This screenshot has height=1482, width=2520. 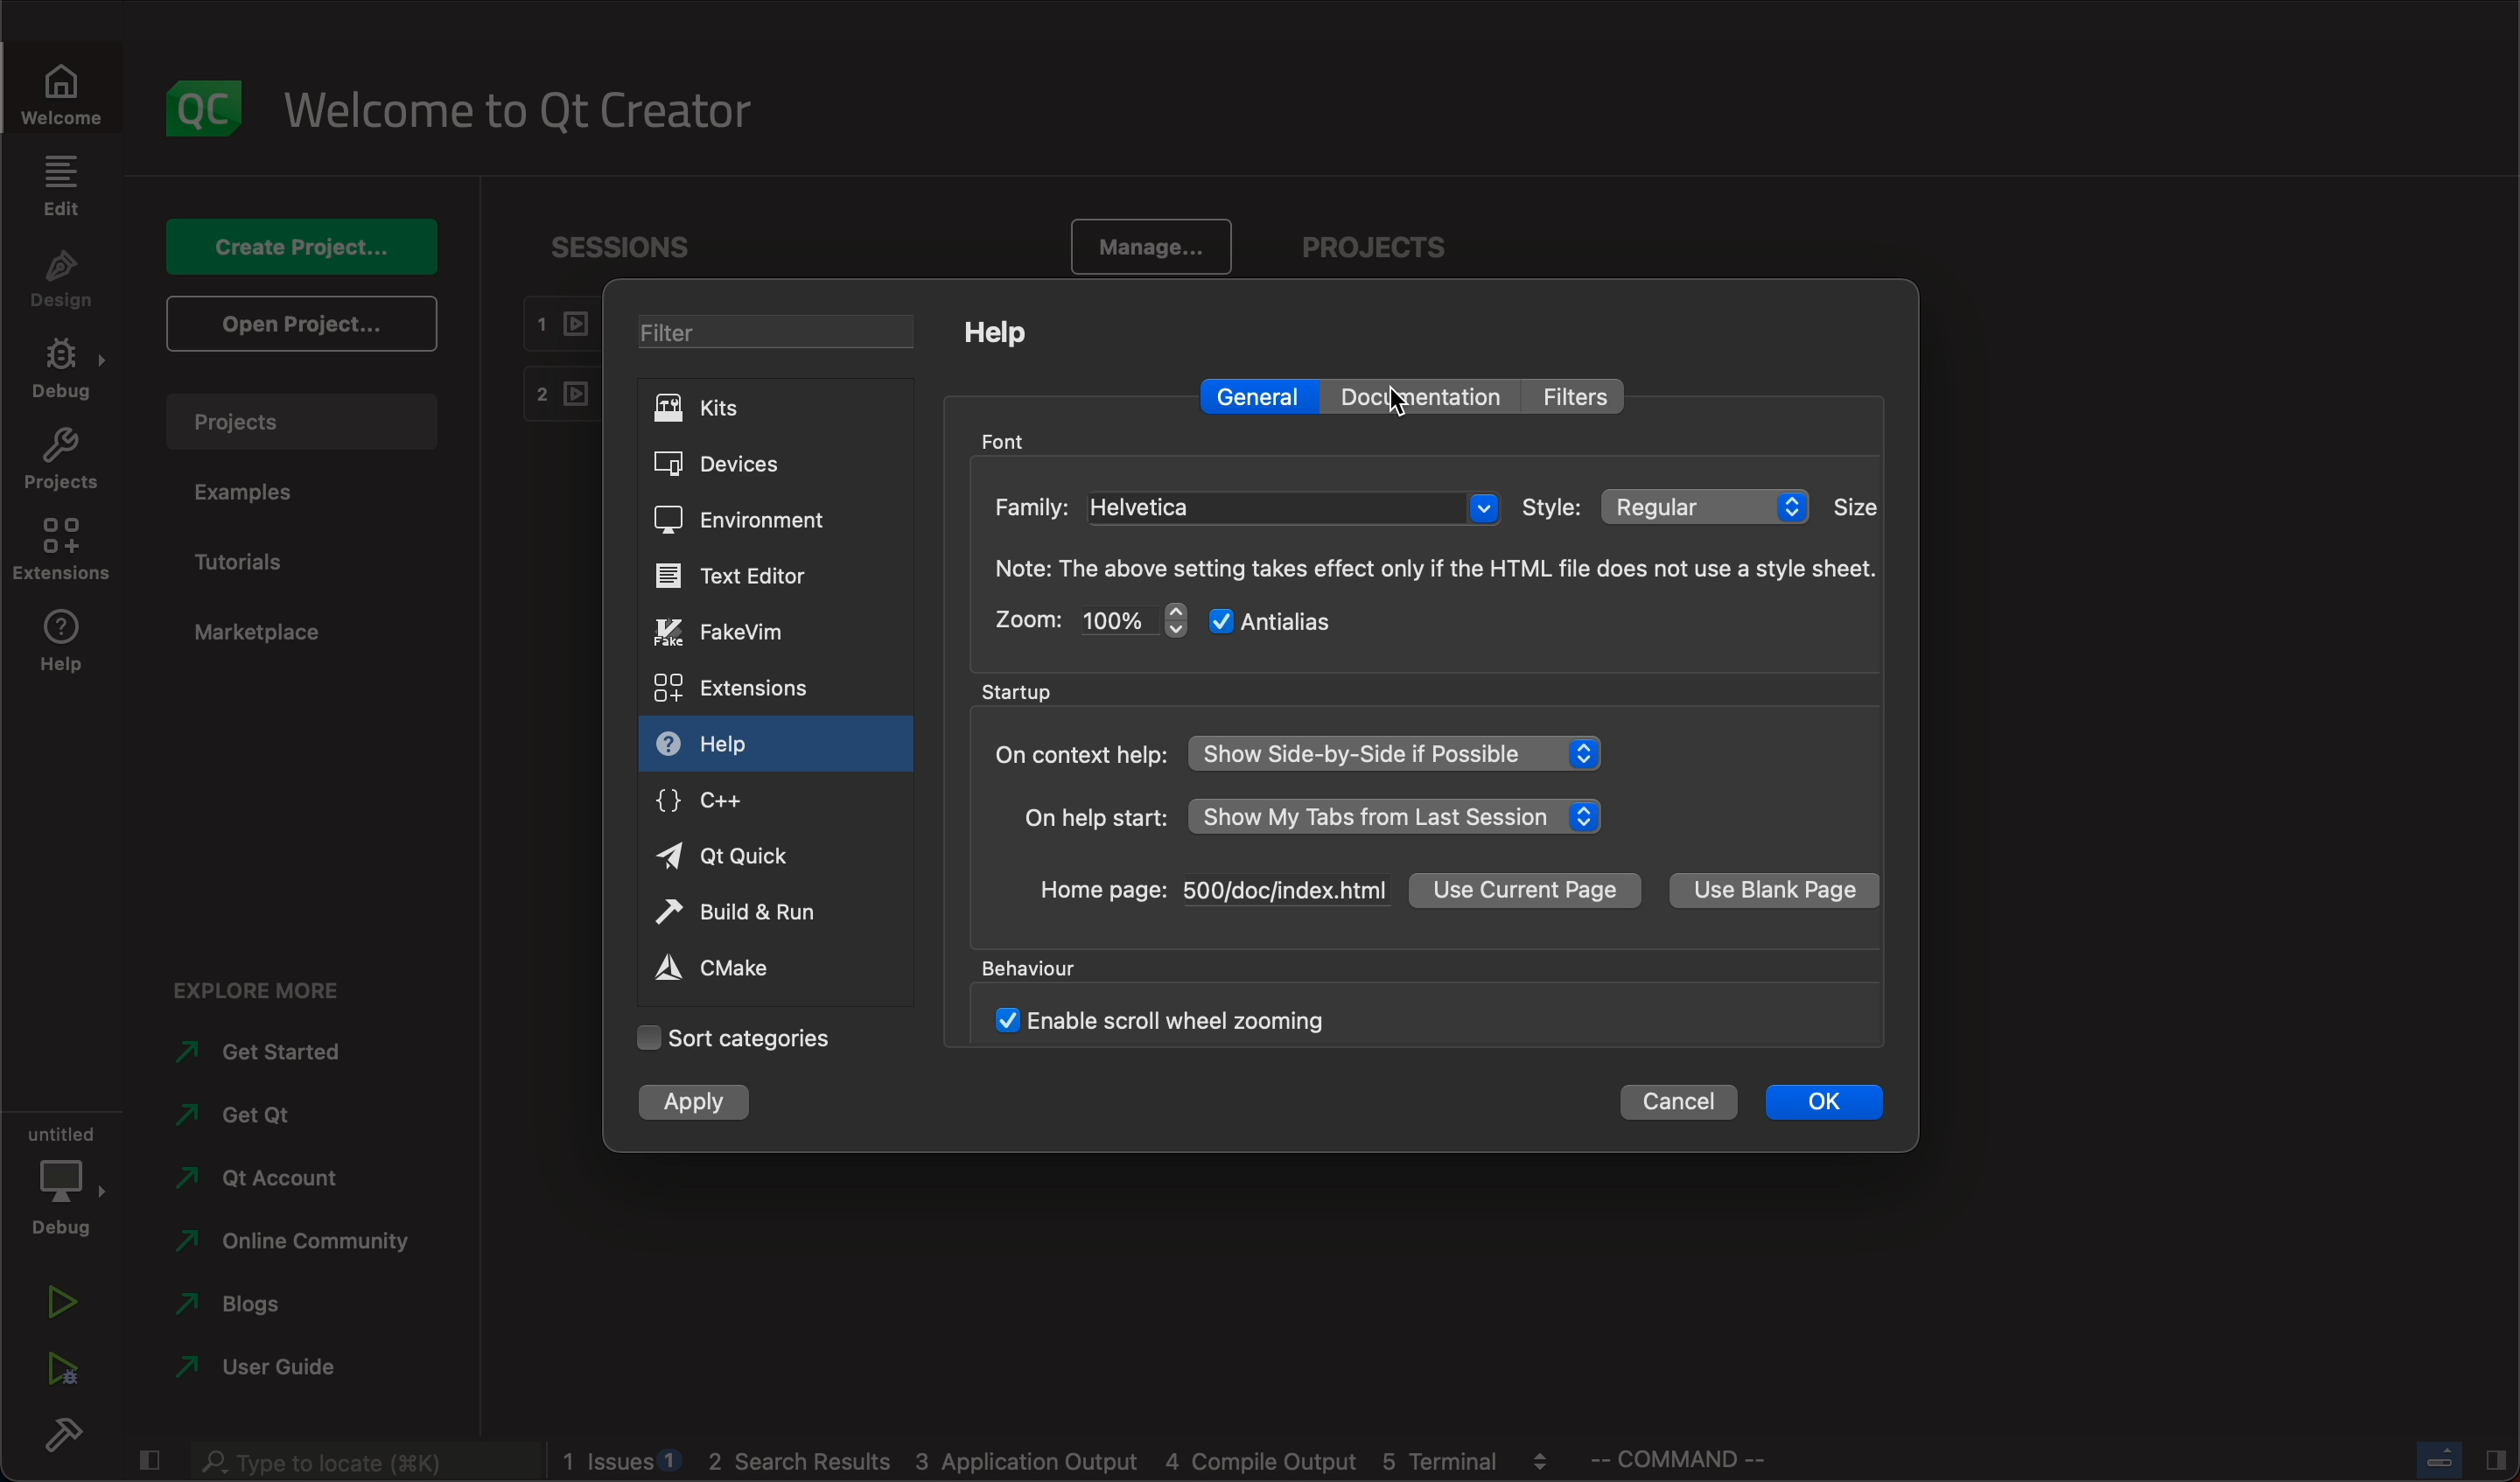 I want to click on logo, so click(x=197, y=111).